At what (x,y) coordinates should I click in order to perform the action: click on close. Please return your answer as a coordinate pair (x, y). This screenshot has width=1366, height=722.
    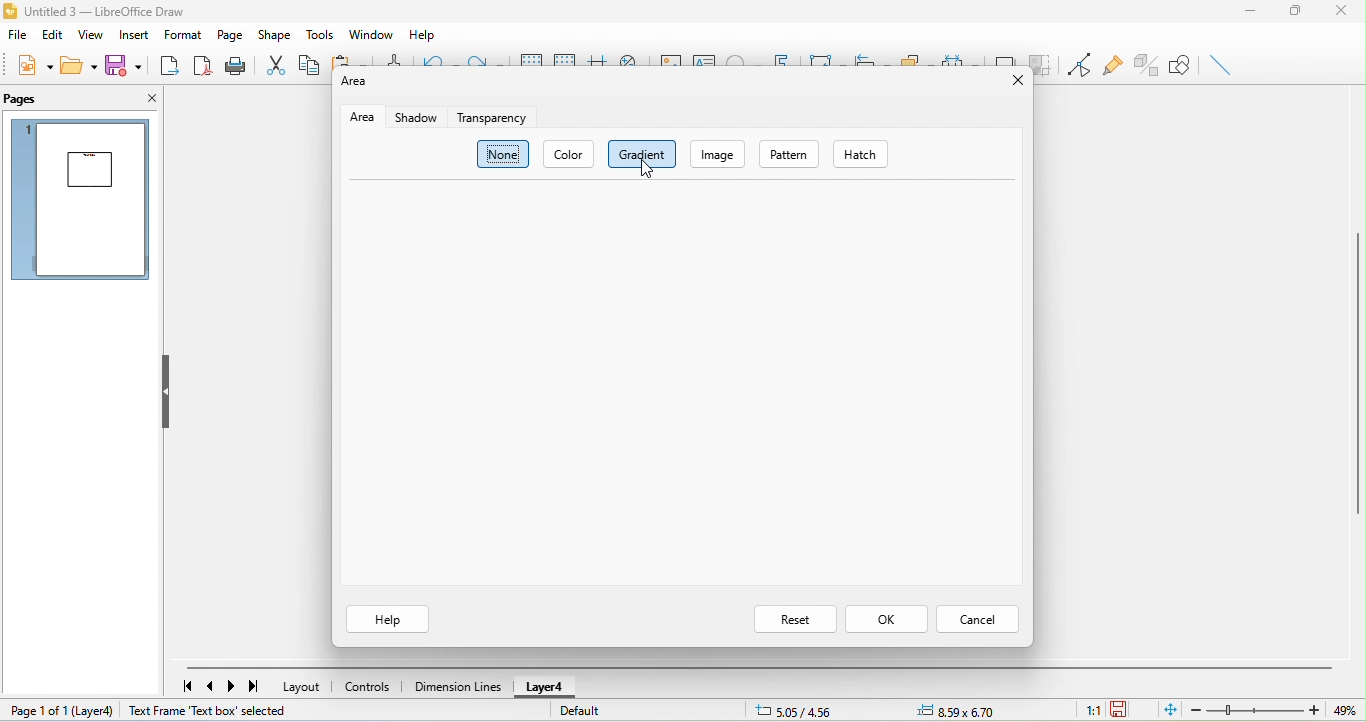
    Looking at the image, I should click on (146, 101).